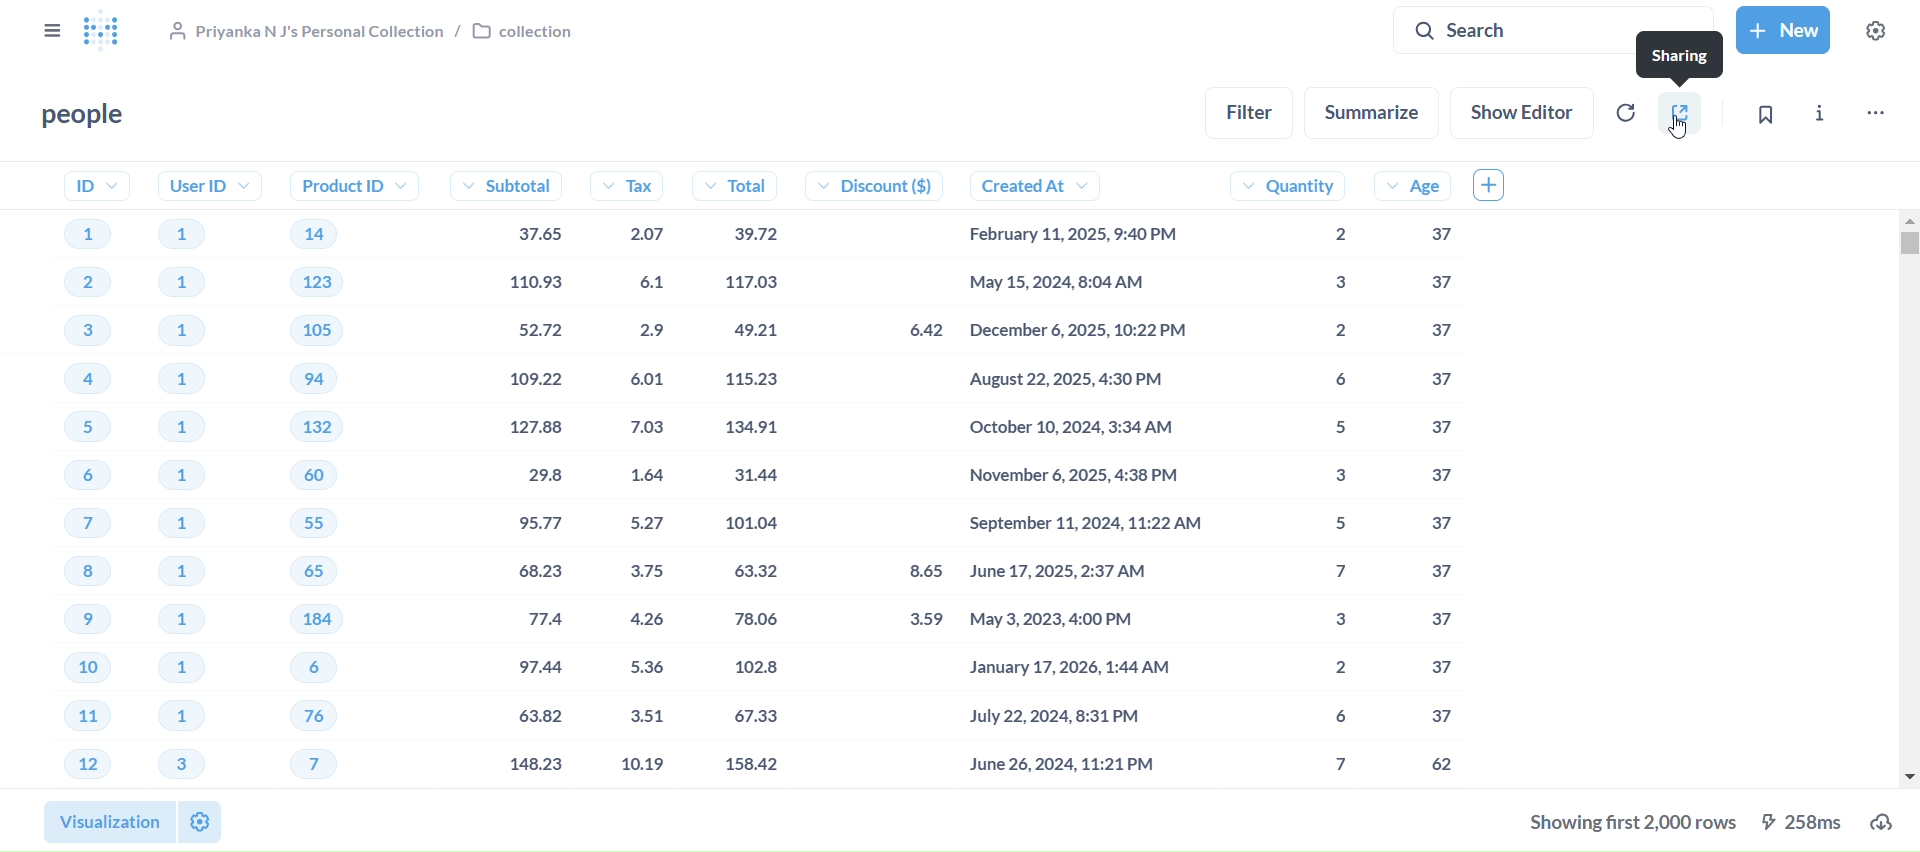 The width and height of the screenshot is (1920, 852). I want to click on summarize, so click(1380, 111).